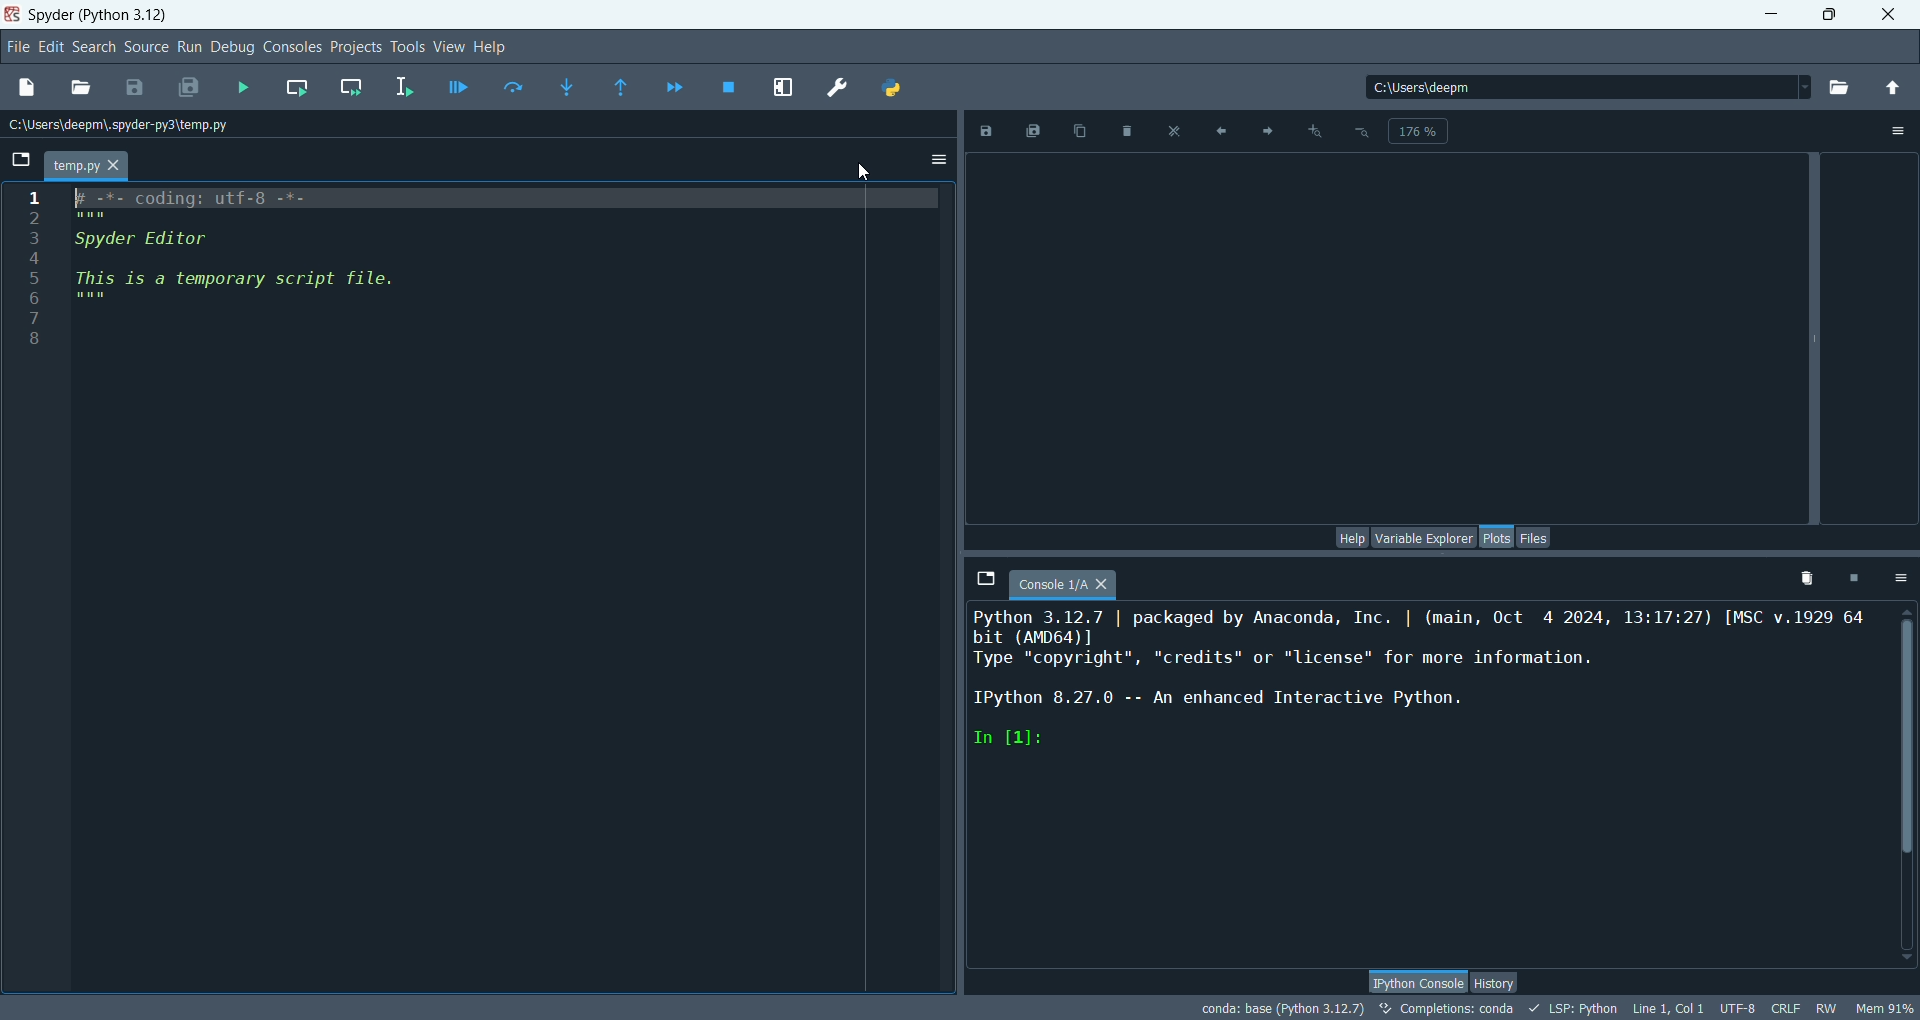 This screenshot has width=1920, height=1020. What do you see at coordinates (1894, 90) in the screenshot?
I see `parent directory` at bounding box center [1894, 90].